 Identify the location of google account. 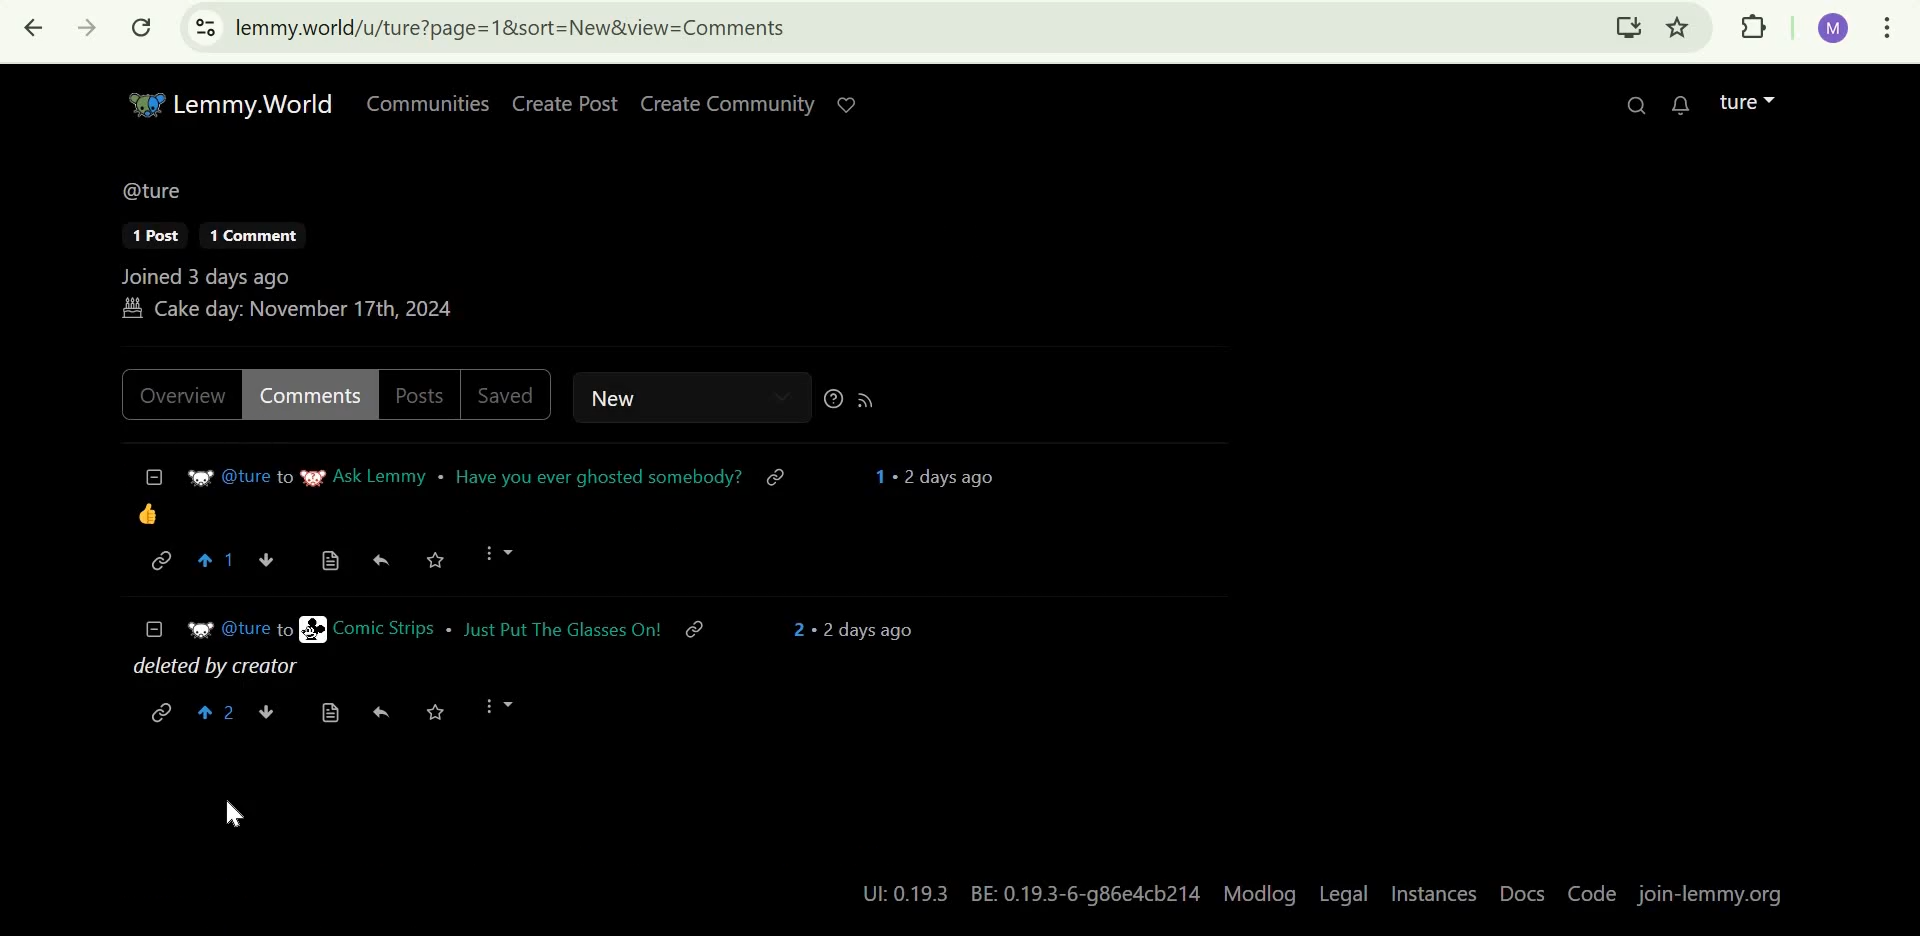
(1835, 29).